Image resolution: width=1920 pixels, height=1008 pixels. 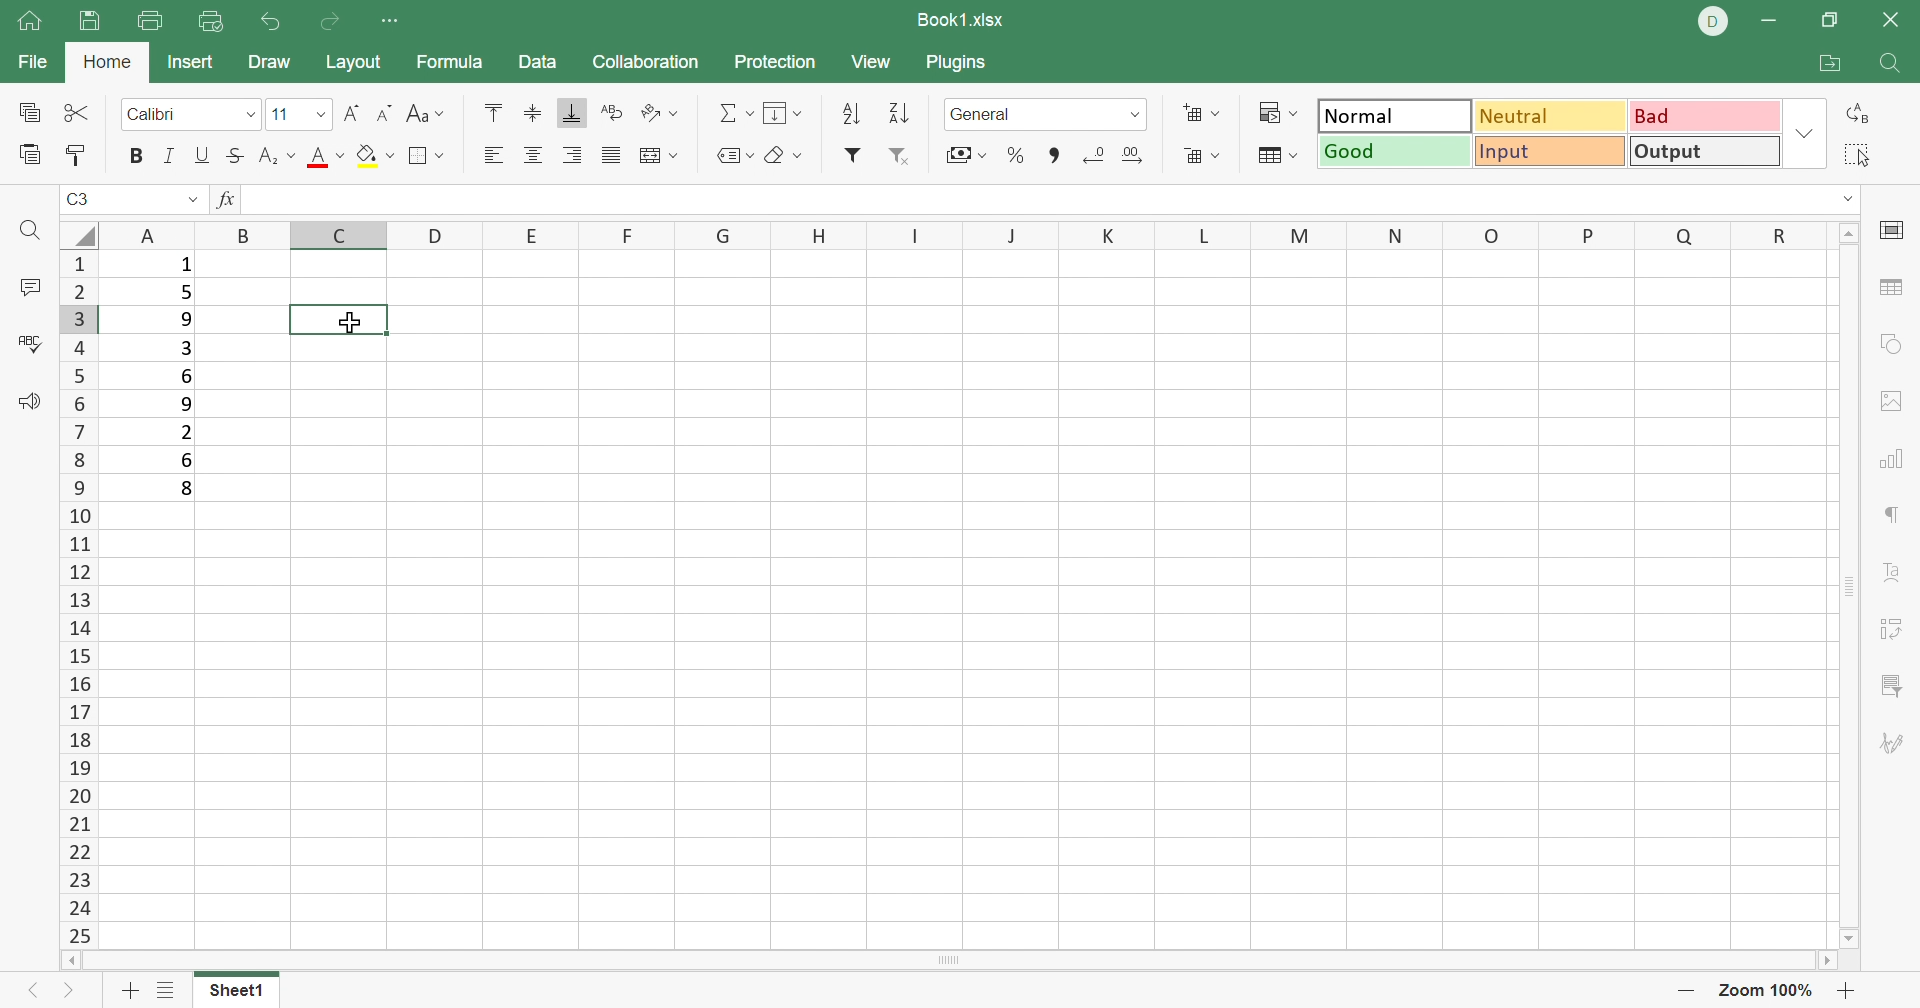 What do you see at coordinates (1714, 21) in the screenshot?
I see `DELL` at bounding box center [1714, 21].